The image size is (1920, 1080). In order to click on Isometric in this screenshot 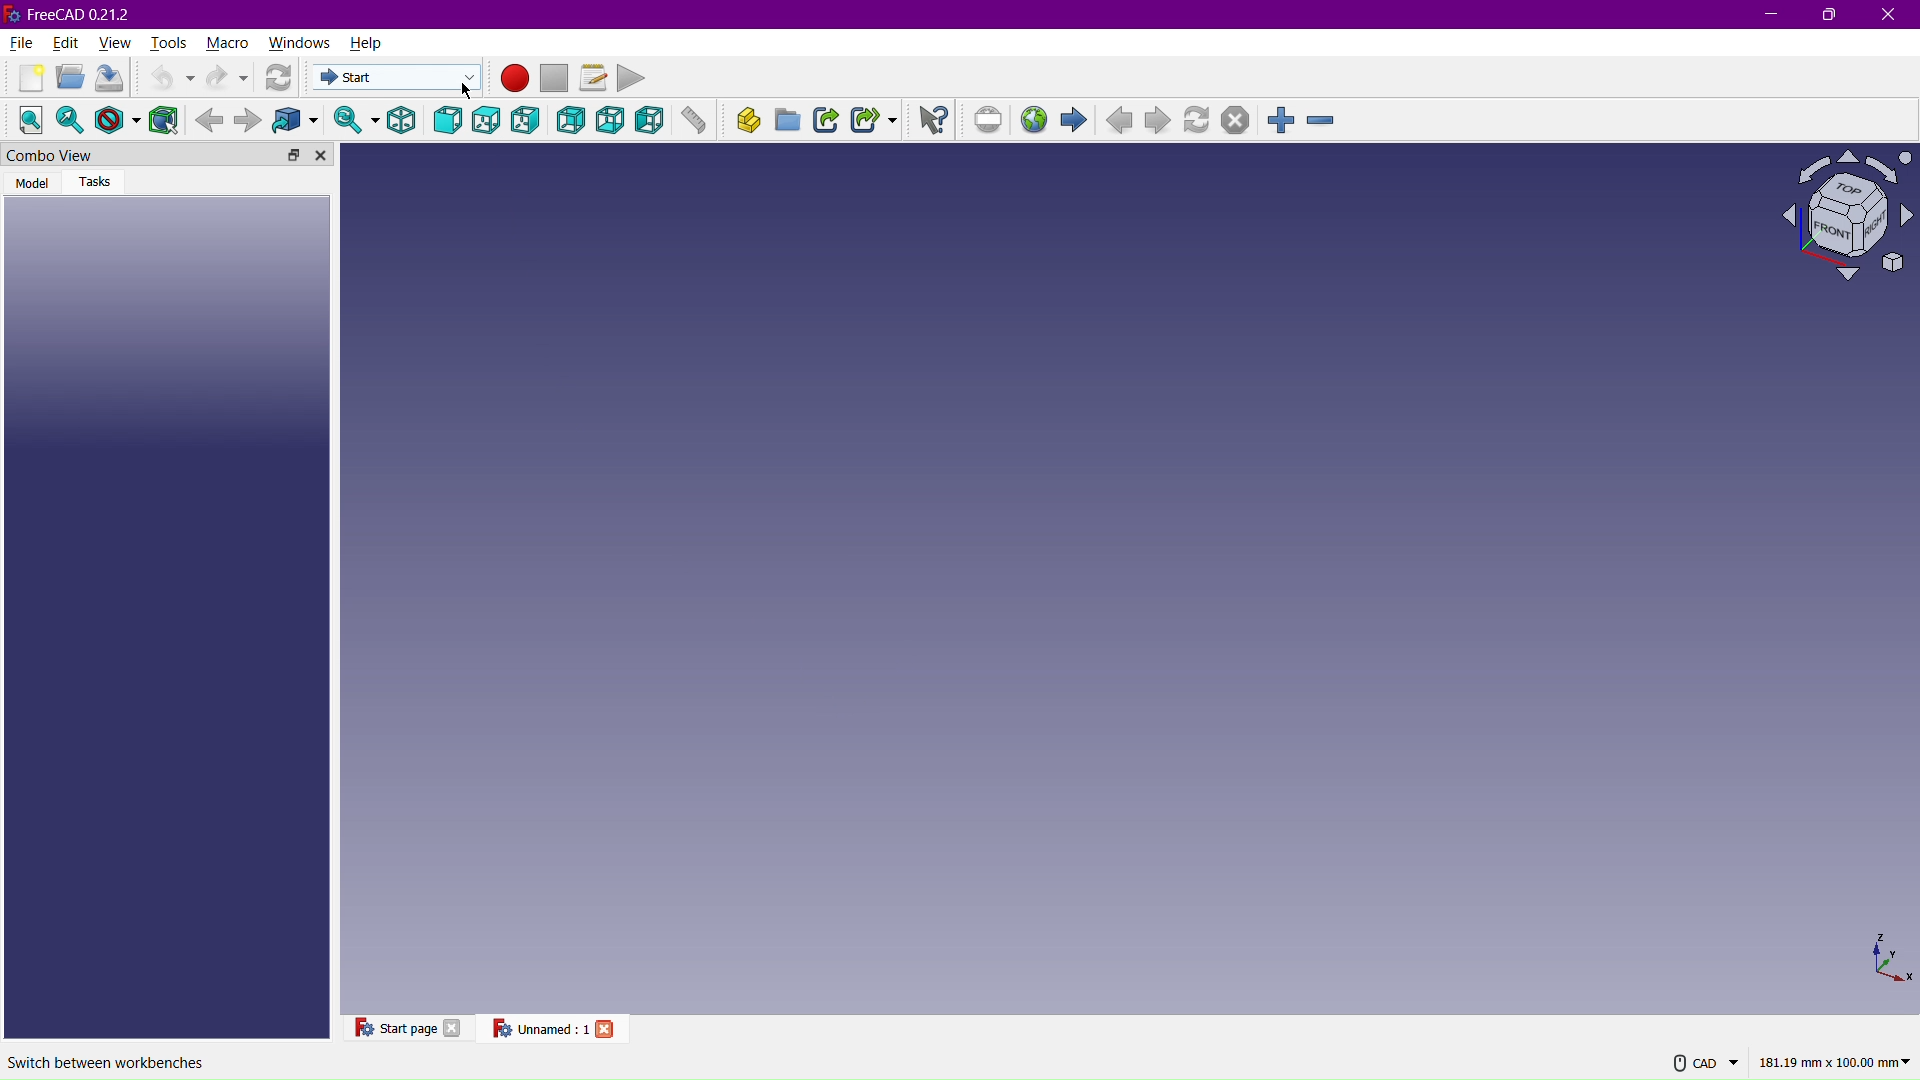, I will do `click(402, 118)`.